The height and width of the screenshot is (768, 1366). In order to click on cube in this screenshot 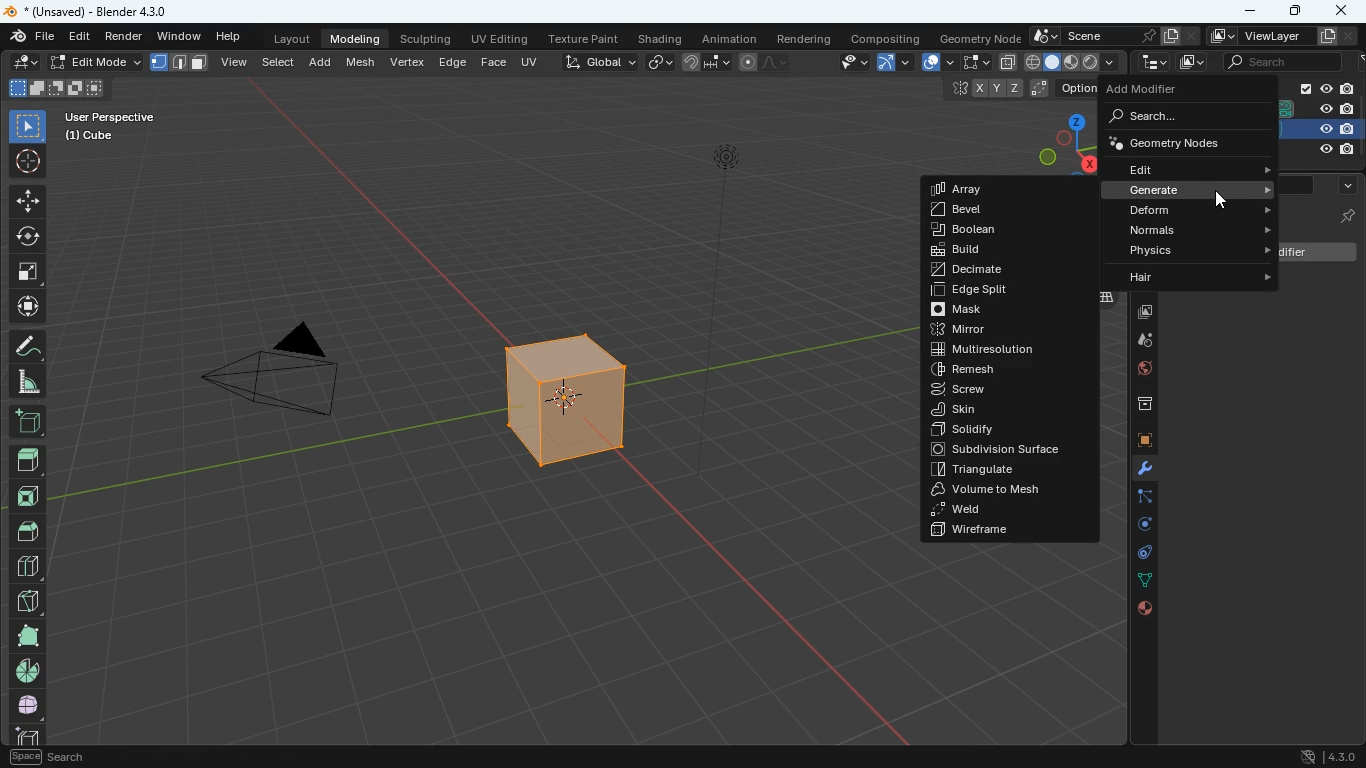, I will do `click(587, 400)`.